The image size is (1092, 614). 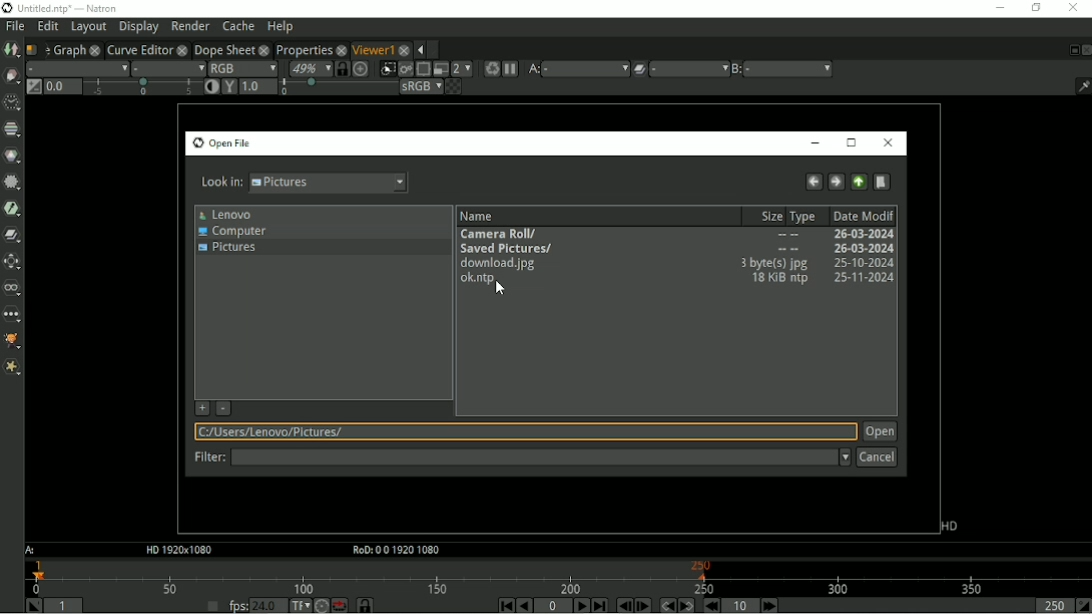 I want to click on Alpha channel, so click(x=167, y=68).